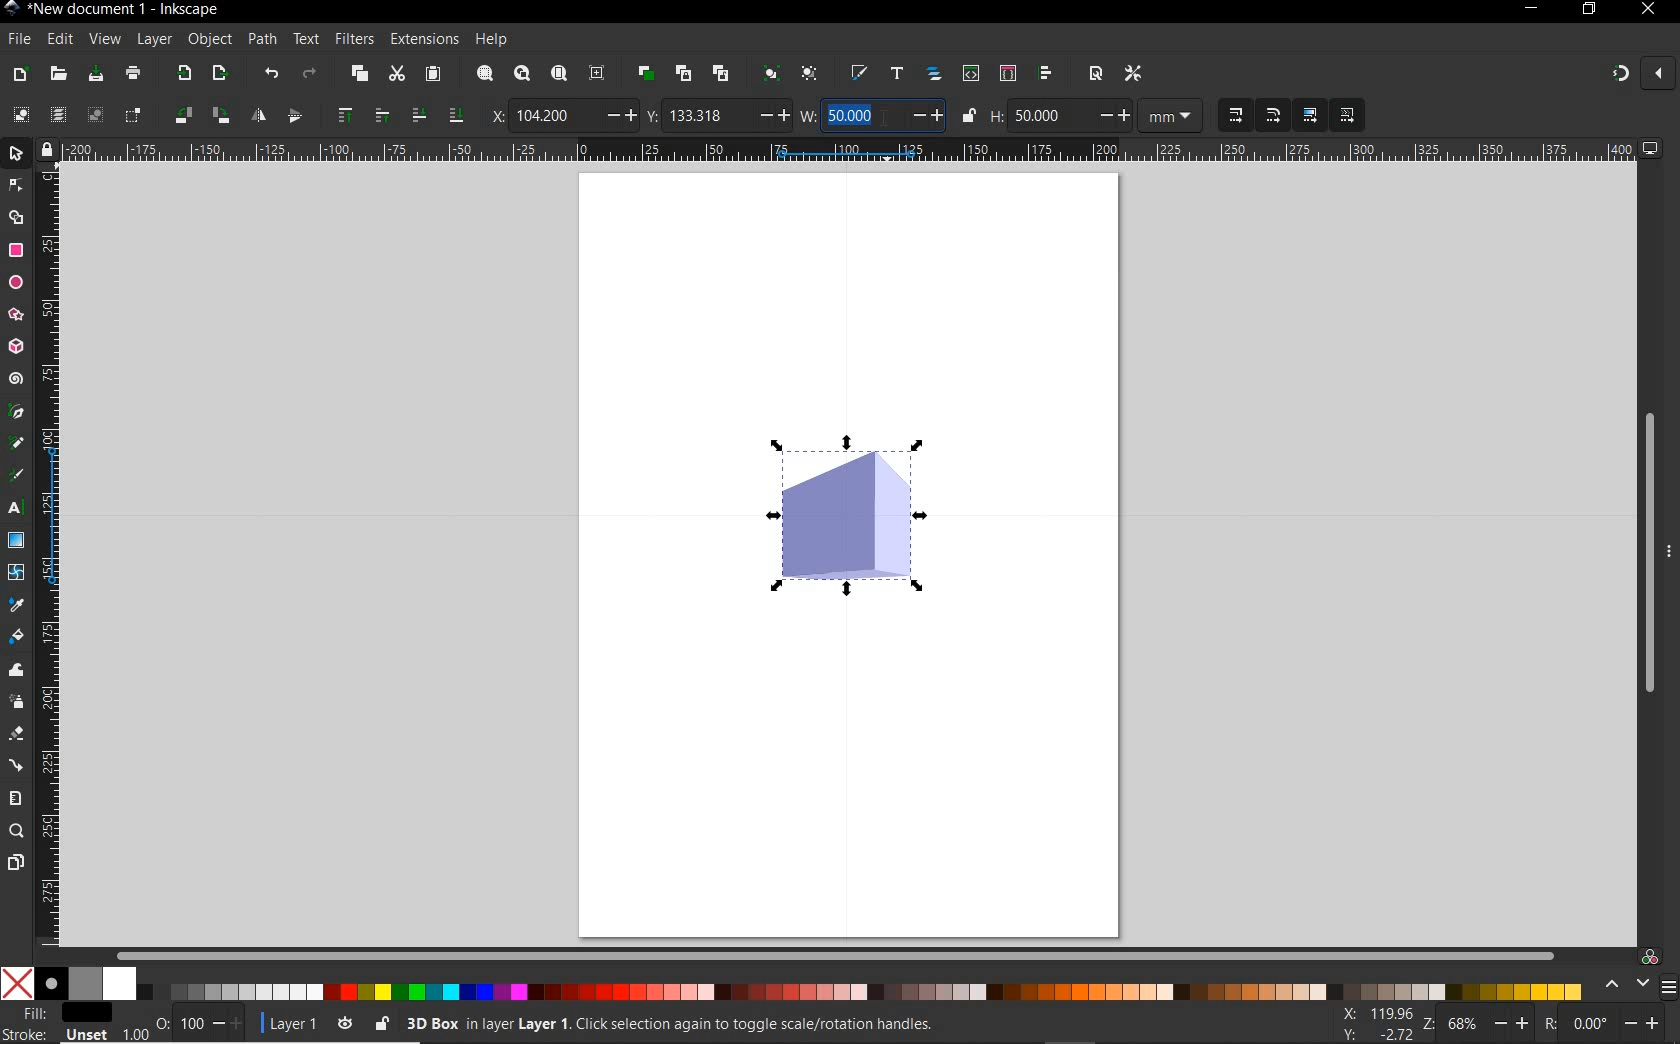 The width and height of the screenshot is (1680, 1044). What do you see at coordinates (46, 149) in the screenshot?
I see `lock` at bounding box center [46, 149].